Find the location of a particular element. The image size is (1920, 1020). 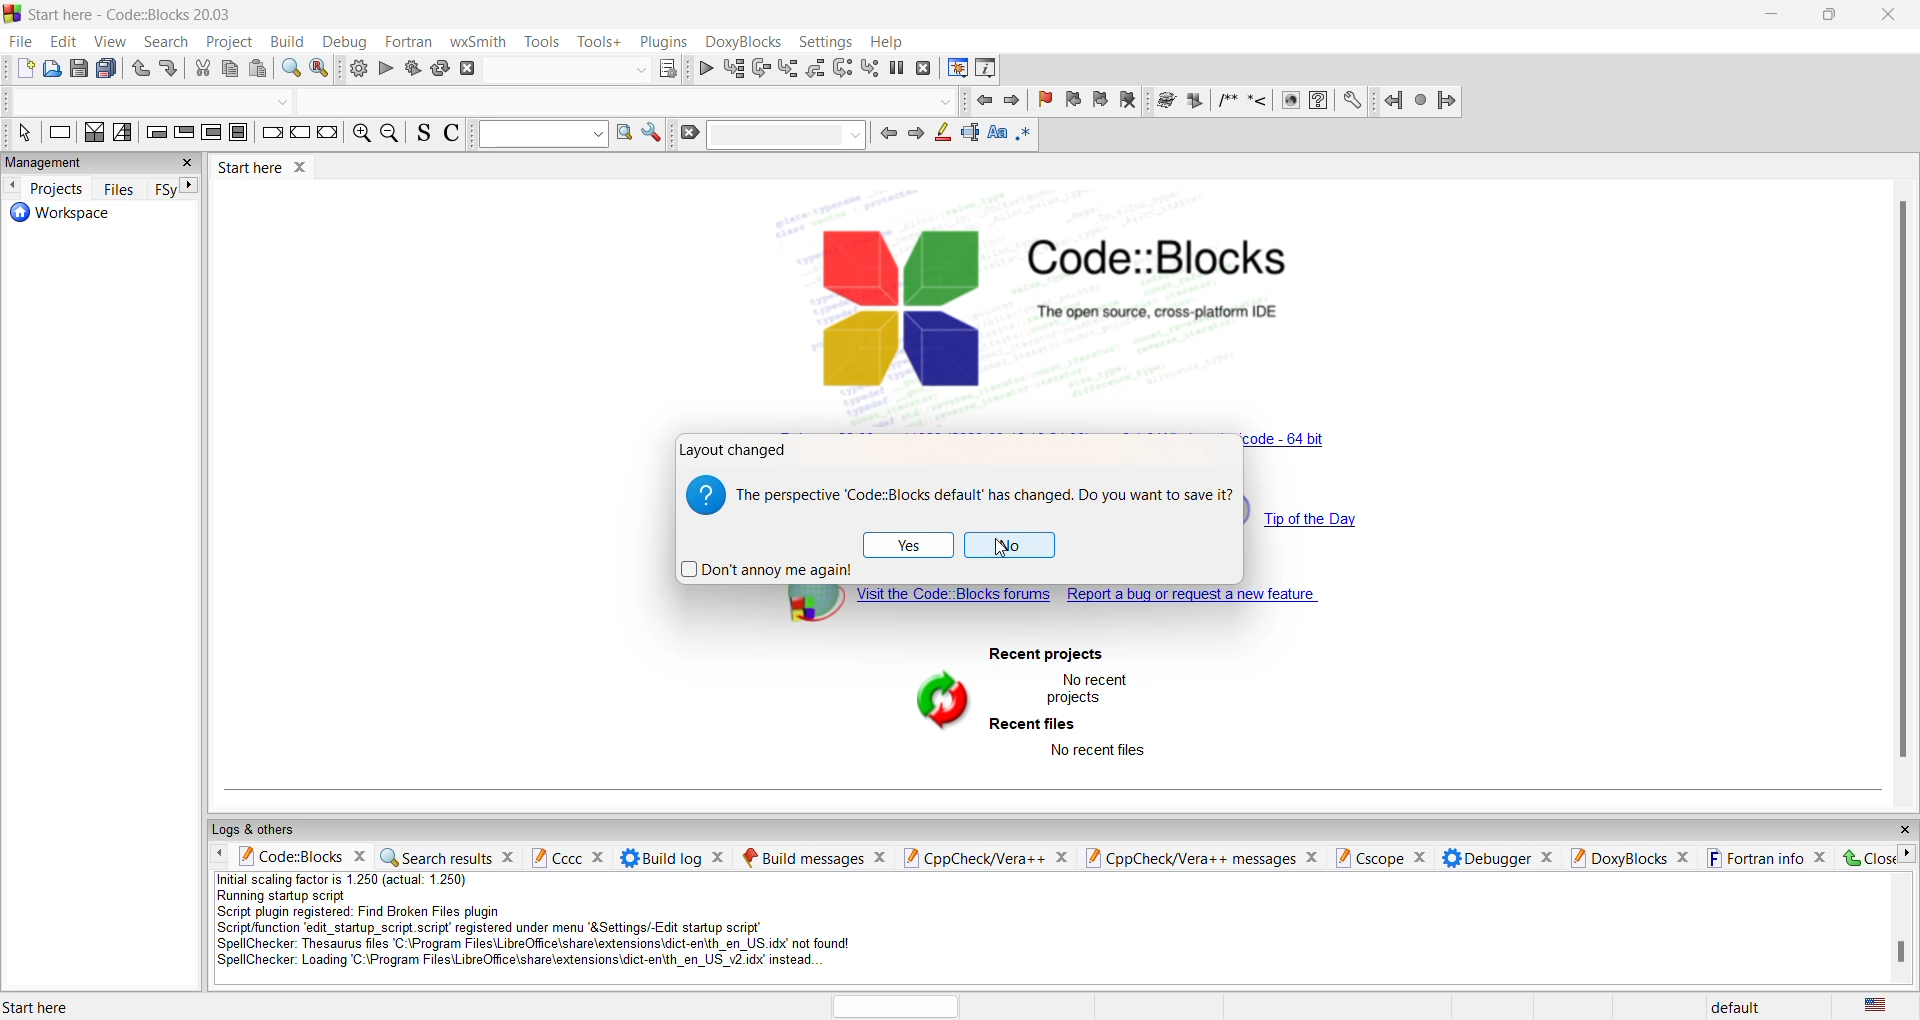

step out is located at coordinates (817, 68).